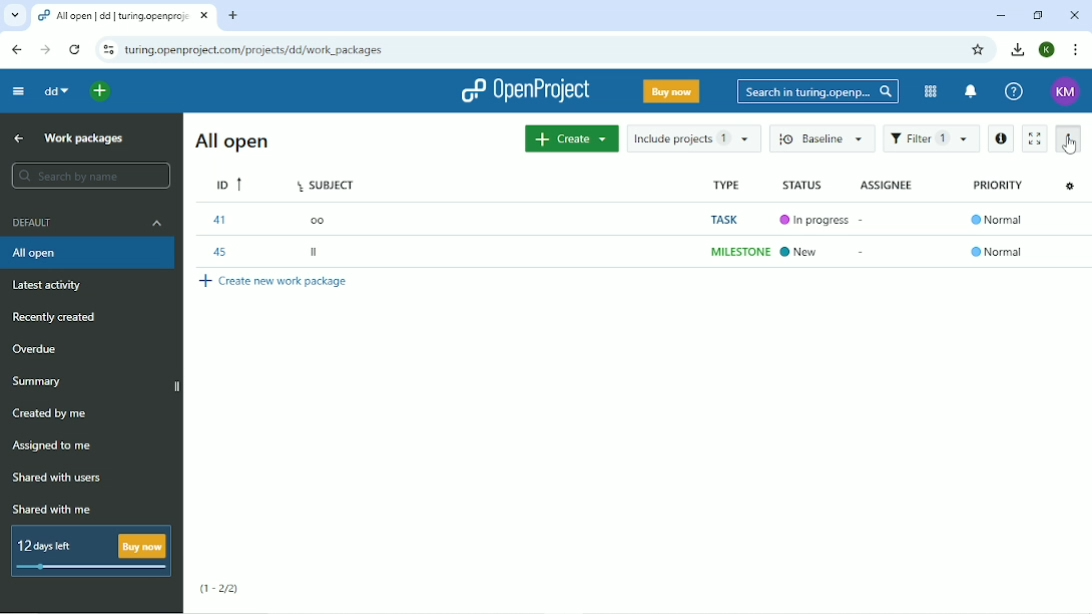 The image size is (1092, 614). I want to click on New, so click(803, 252).